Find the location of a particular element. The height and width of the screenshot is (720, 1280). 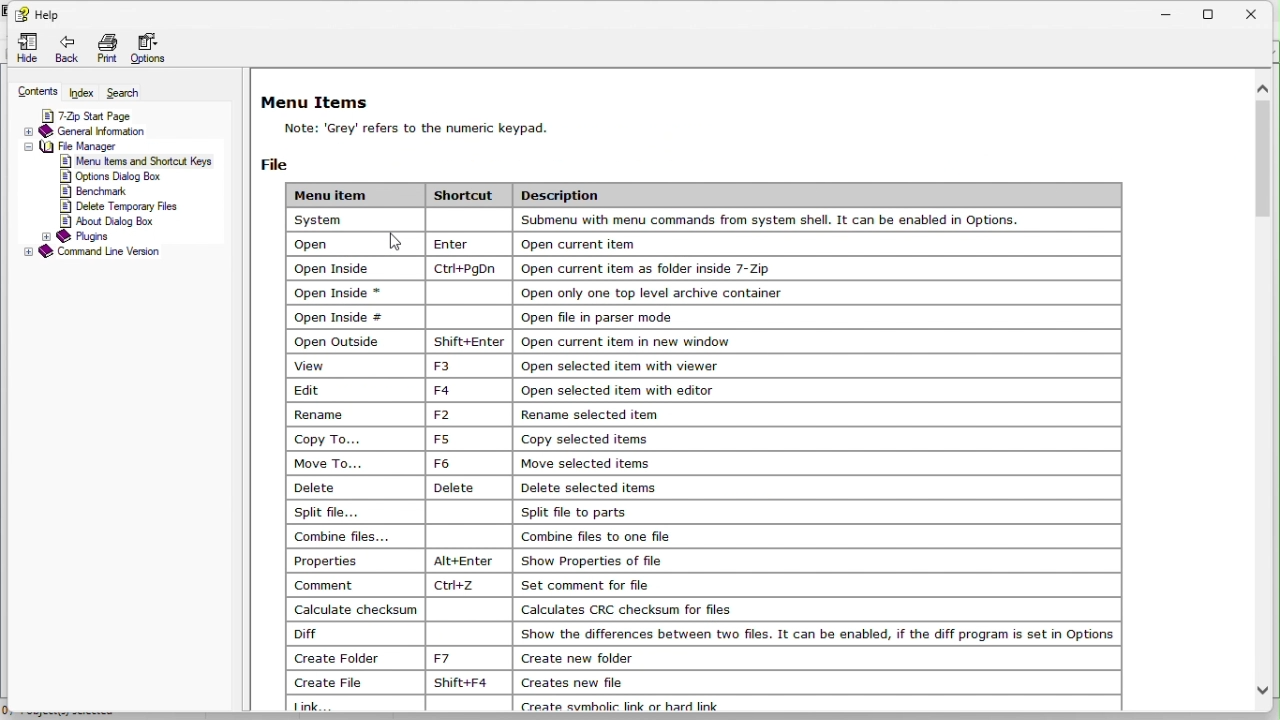

| Create Folder 1 F7 | Create new folder is located at coordinates (478, 657).